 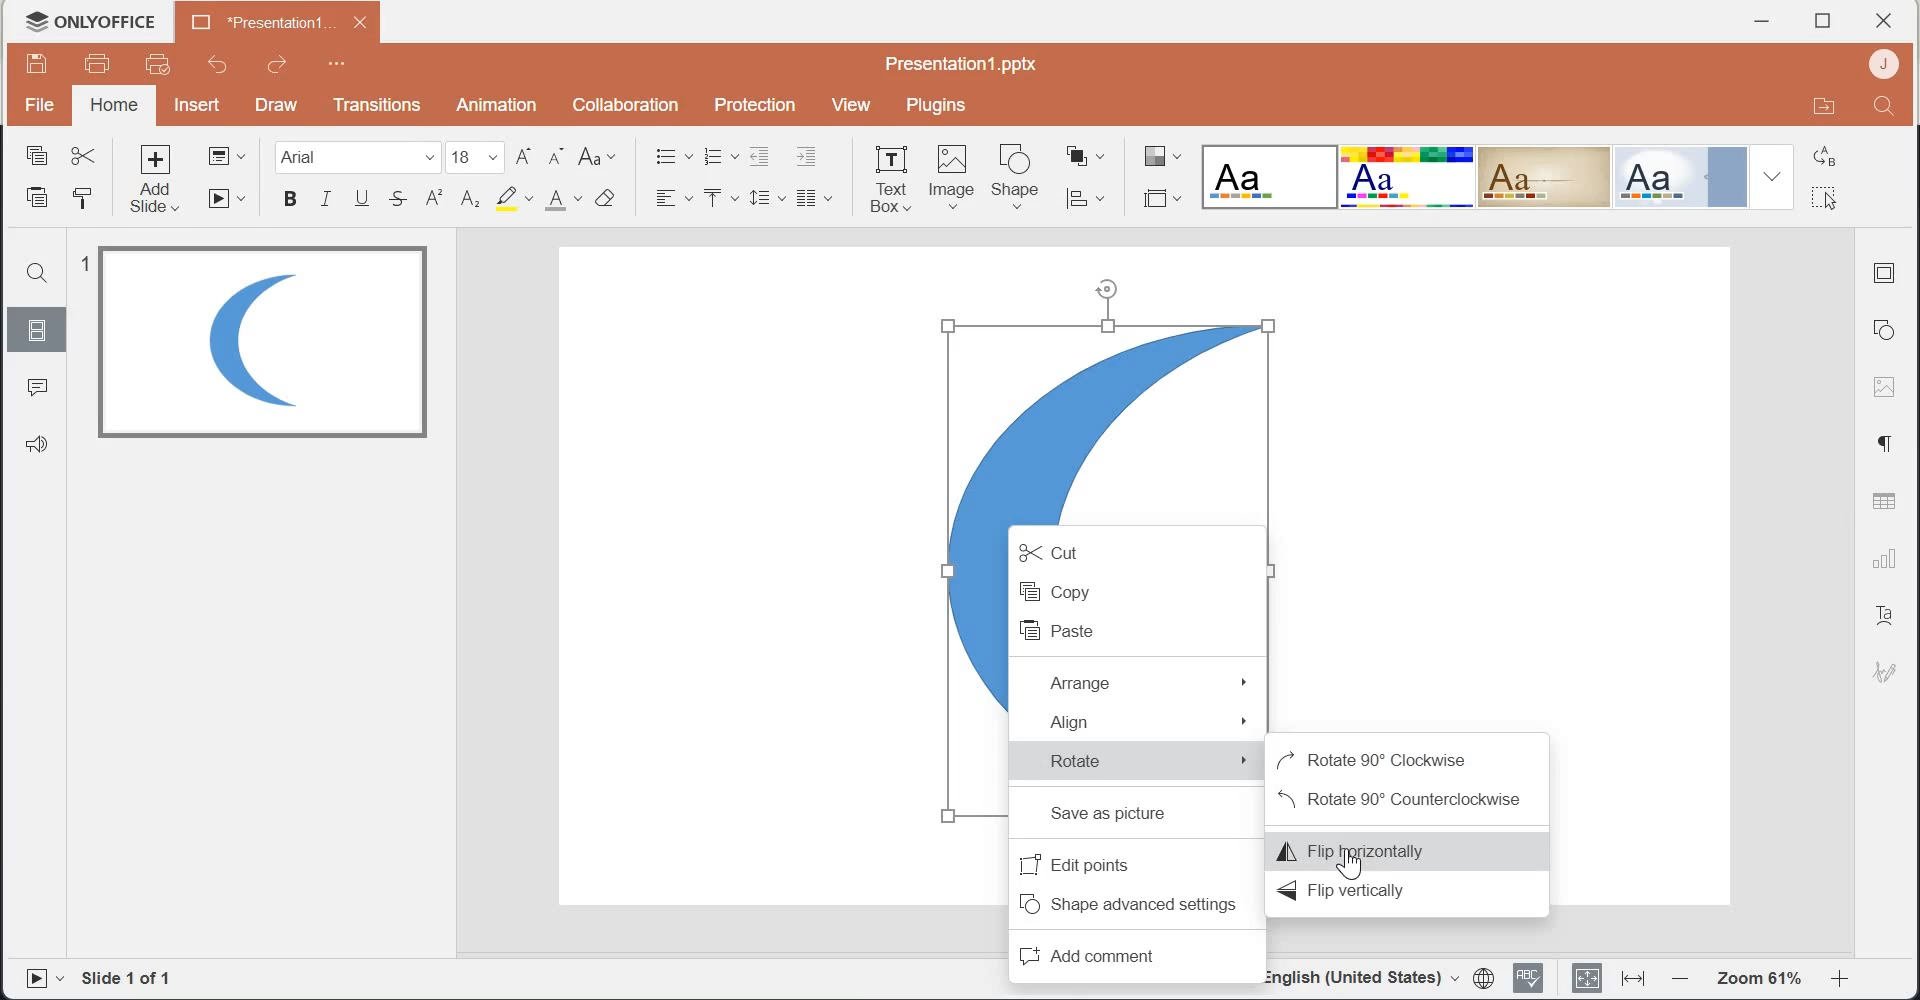 I want to click on Rotate, so click(x=1143, y=759).